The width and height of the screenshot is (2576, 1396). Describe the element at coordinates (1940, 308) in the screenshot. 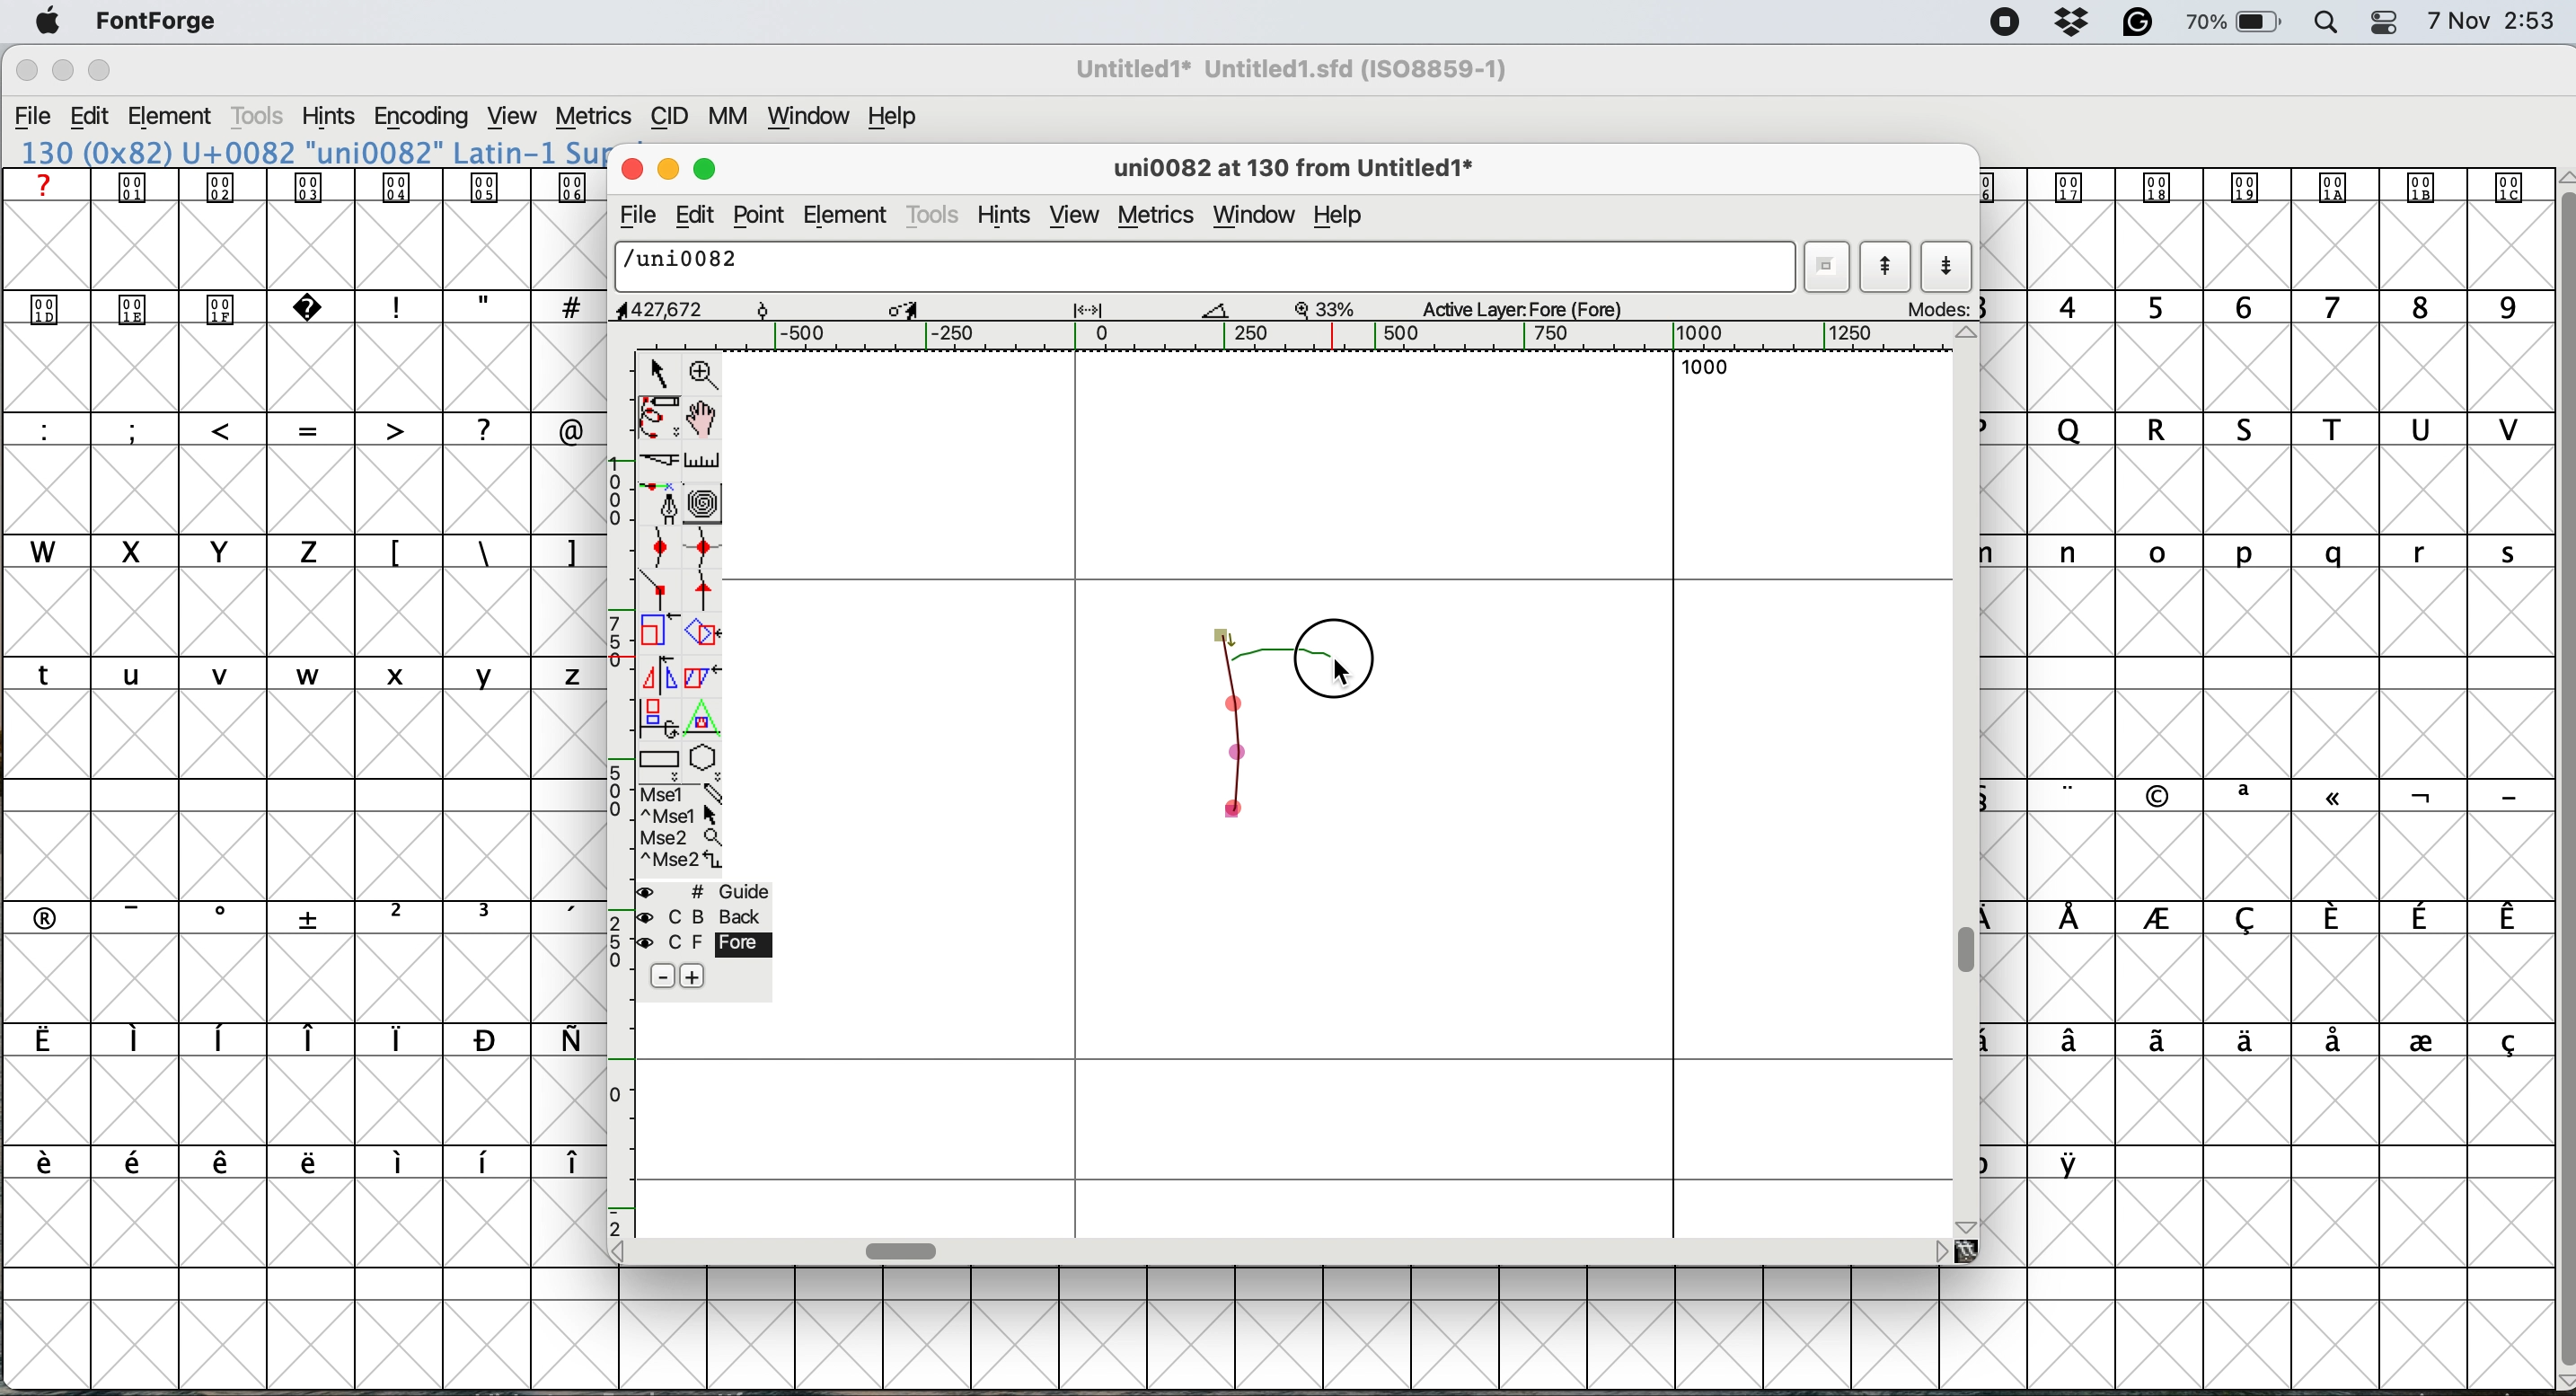

I see `modes` at that location.